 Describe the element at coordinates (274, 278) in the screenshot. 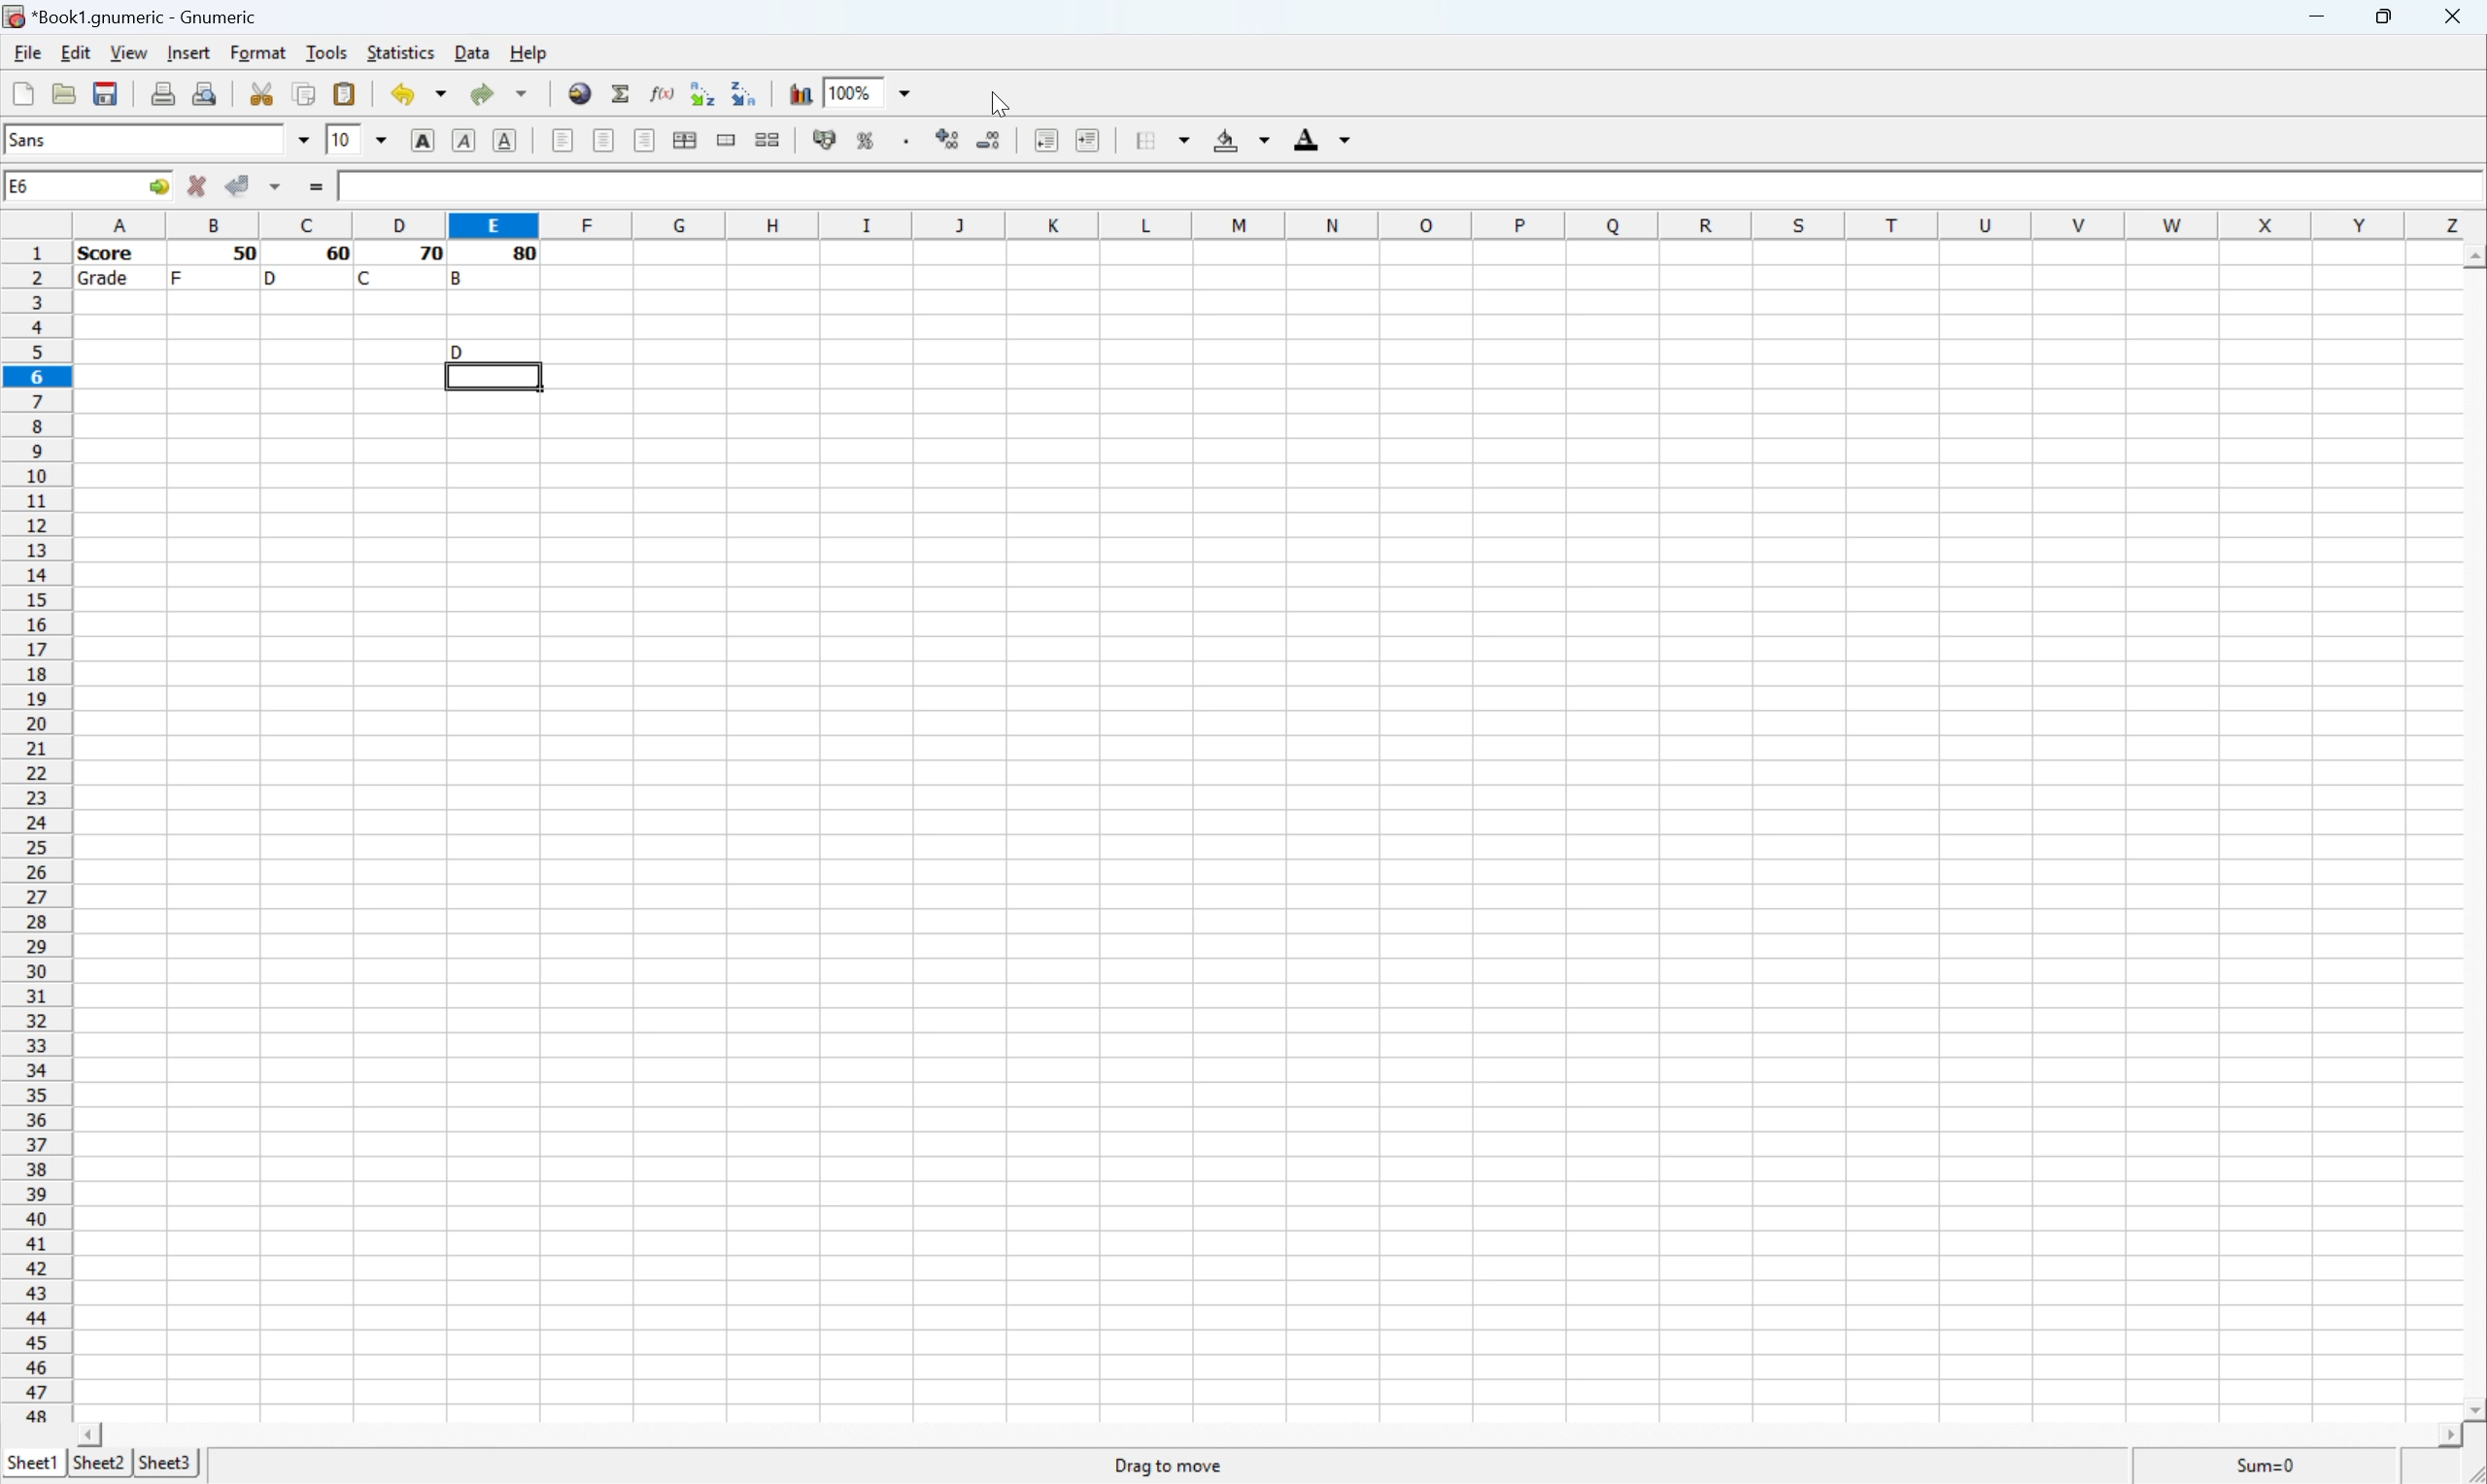

I see `D` at that location.